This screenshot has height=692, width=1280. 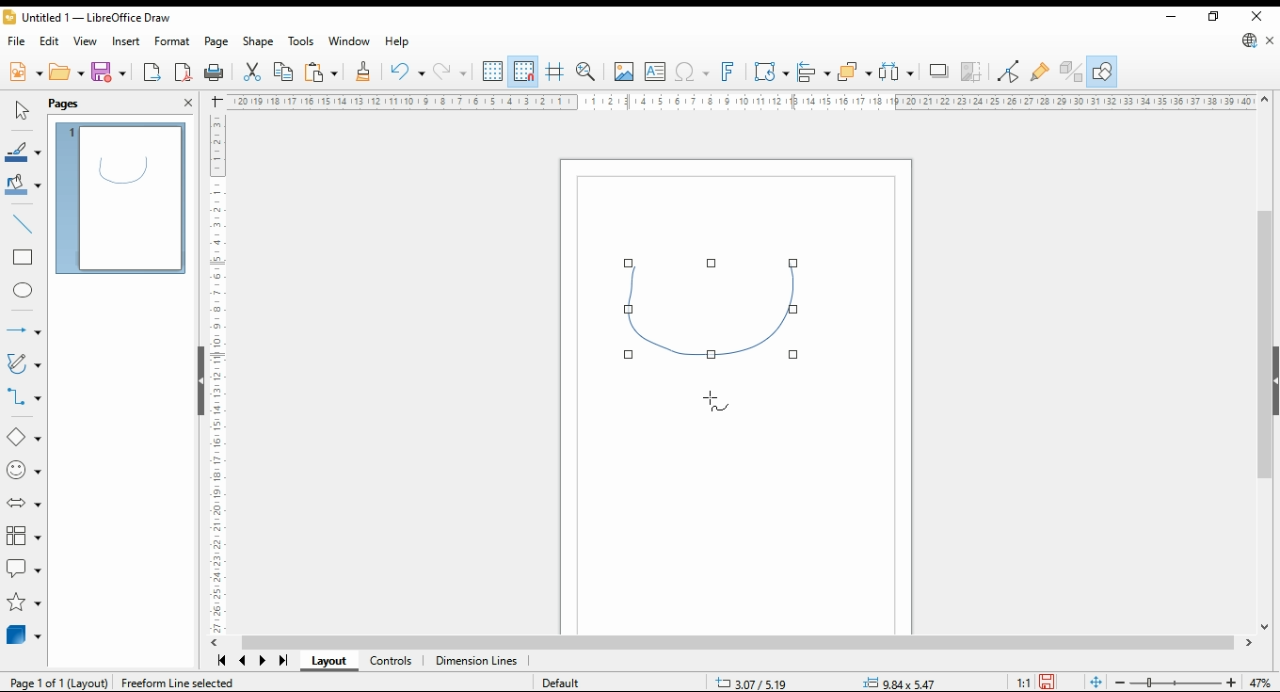 I want to click on open, so click(x=66, y=71).